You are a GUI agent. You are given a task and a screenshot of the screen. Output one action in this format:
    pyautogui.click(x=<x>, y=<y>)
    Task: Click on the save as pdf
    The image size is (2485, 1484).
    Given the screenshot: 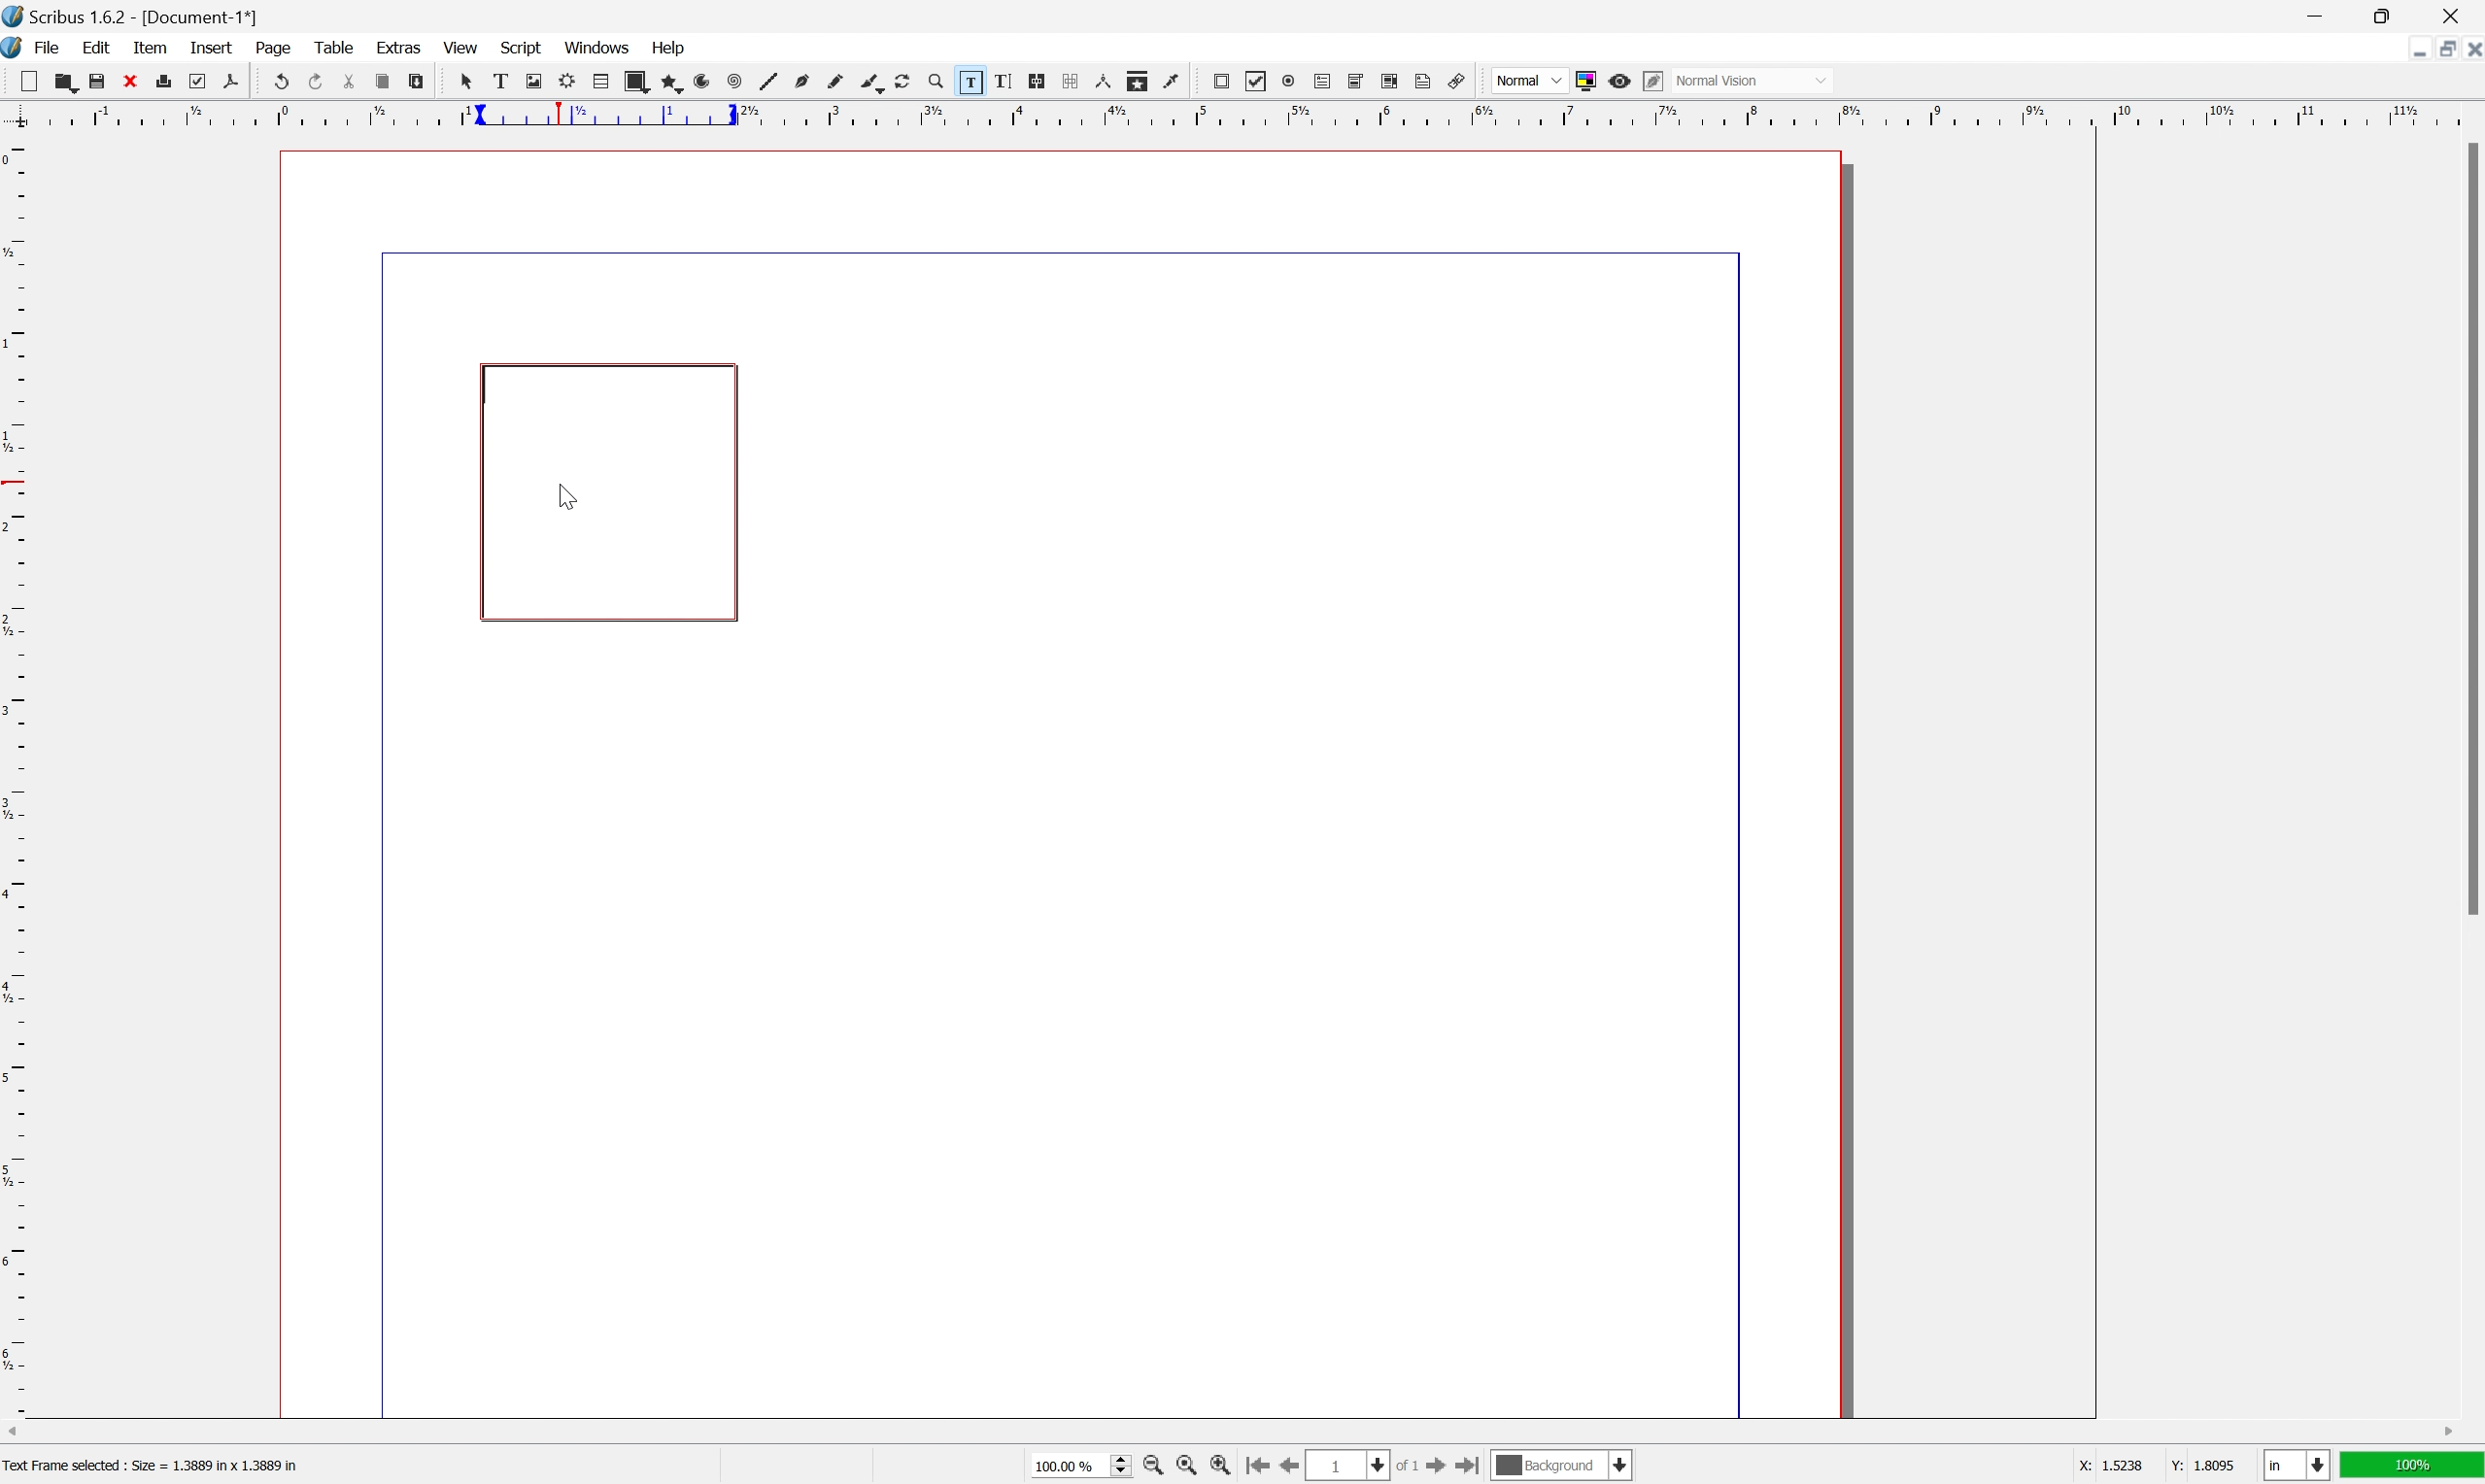 What is the action you would take?
    pyautogui.click(x=230, y=80)
    